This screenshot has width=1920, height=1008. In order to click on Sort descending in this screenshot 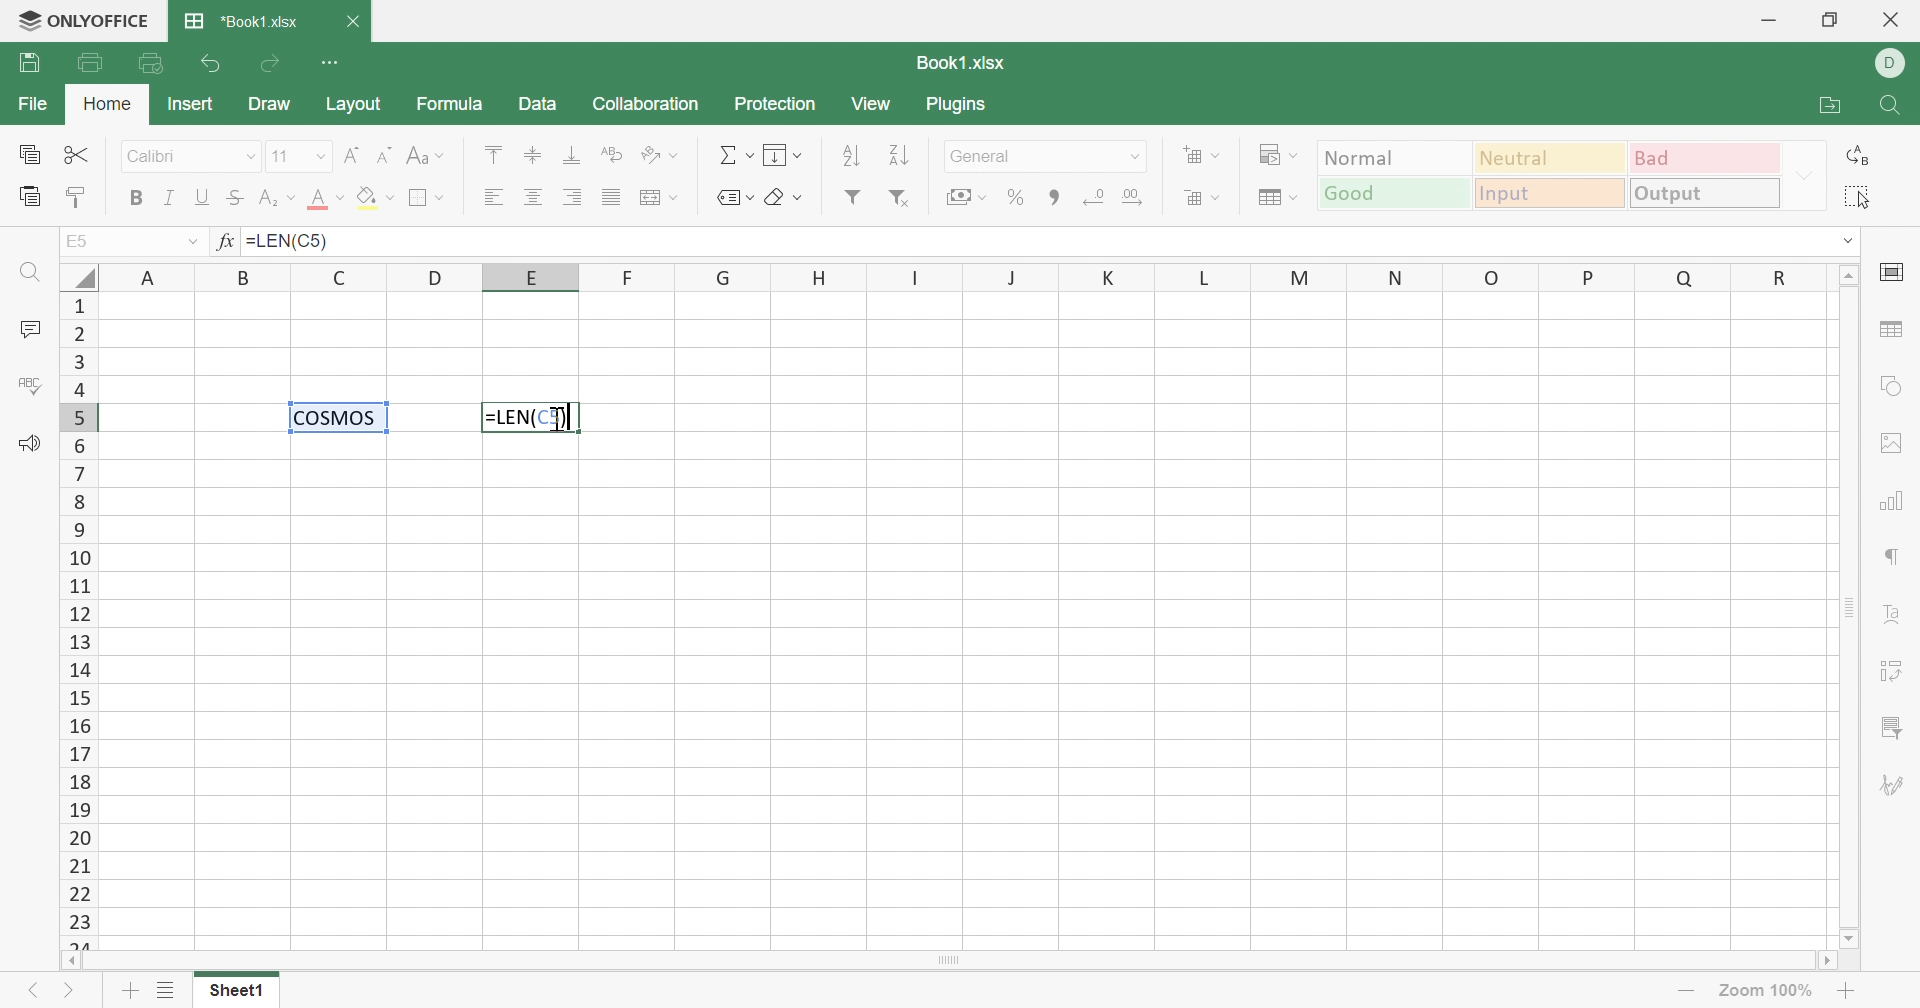, I will do `click(904, 156)`.